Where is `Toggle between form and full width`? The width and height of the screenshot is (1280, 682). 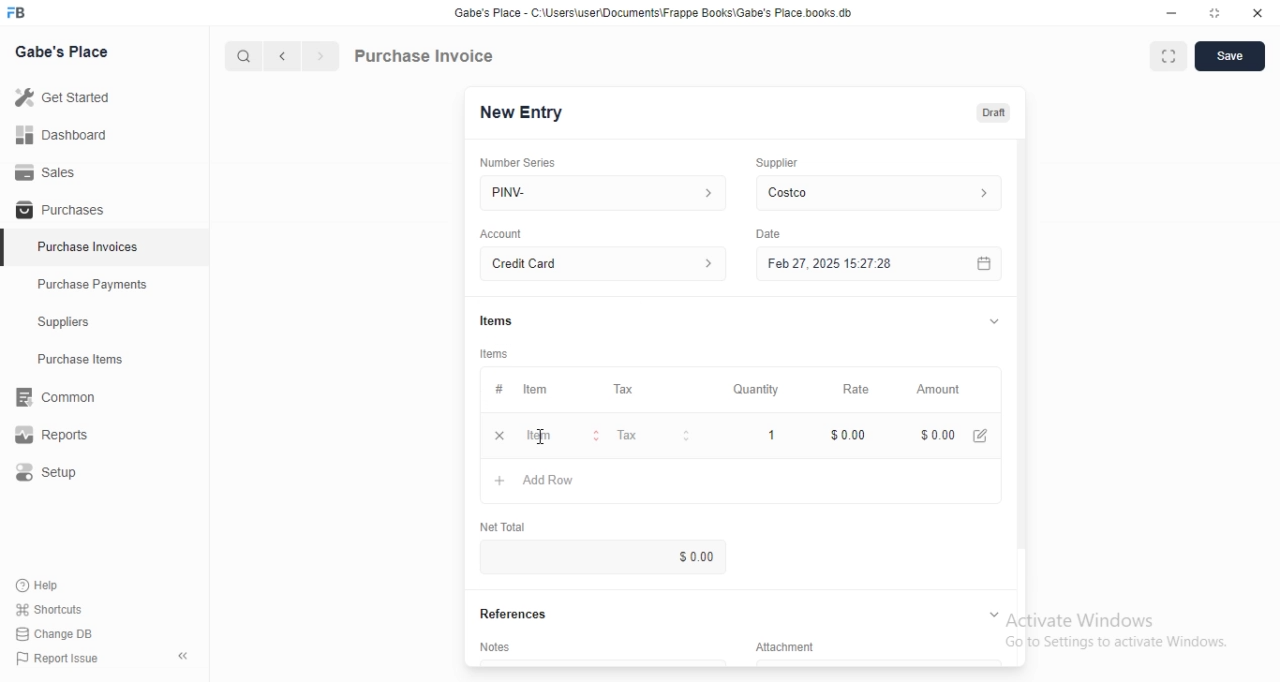
Toggle between form and full width is located at coordinates (1169, 56).